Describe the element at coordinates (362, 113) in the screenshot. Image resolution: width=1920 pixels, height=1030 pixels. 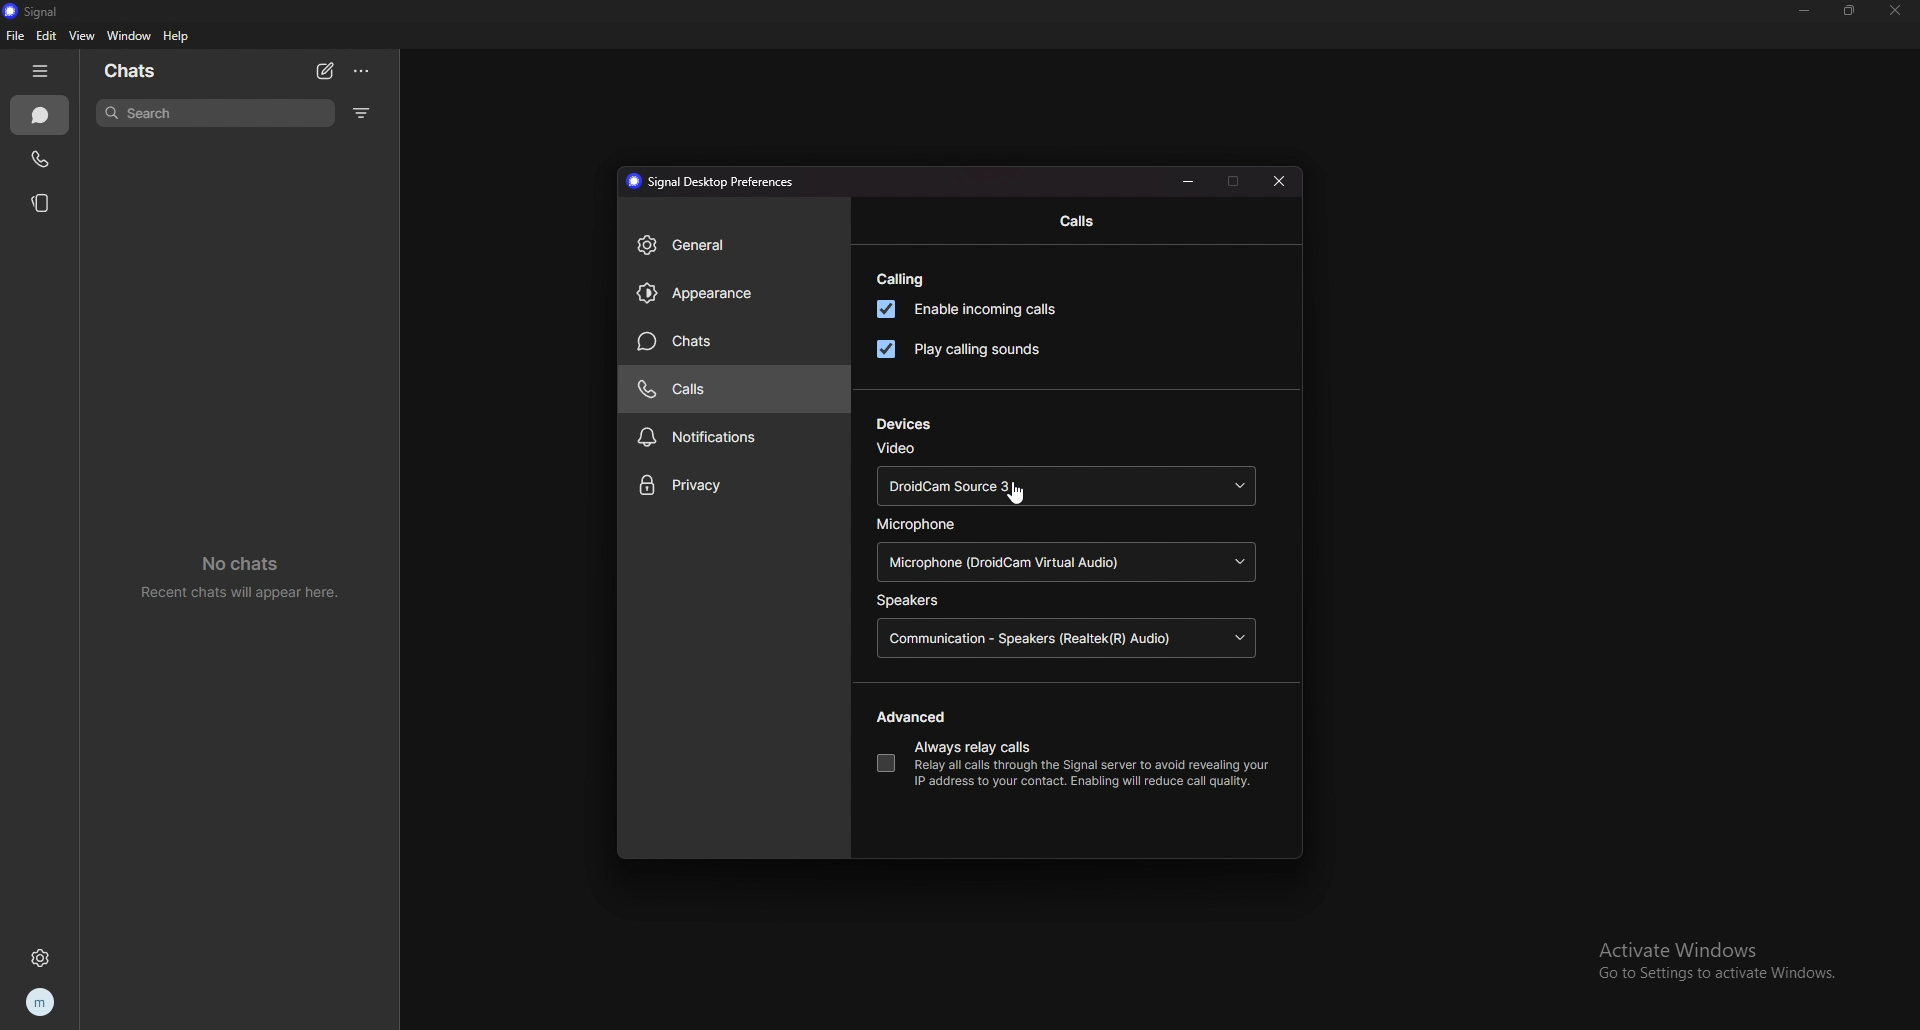
I see `filter` at that location.